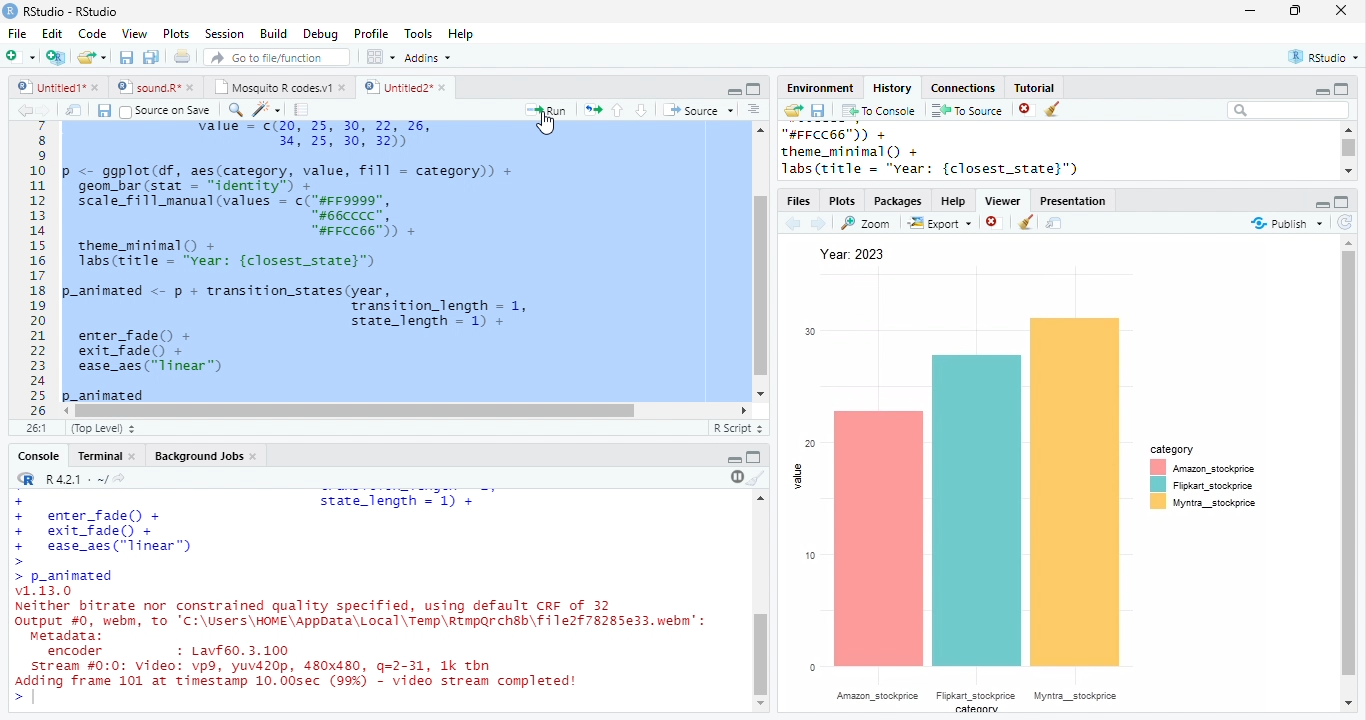  Describe the element at coordinates (939, 222) in the screenshot. I see `Export` at that location.